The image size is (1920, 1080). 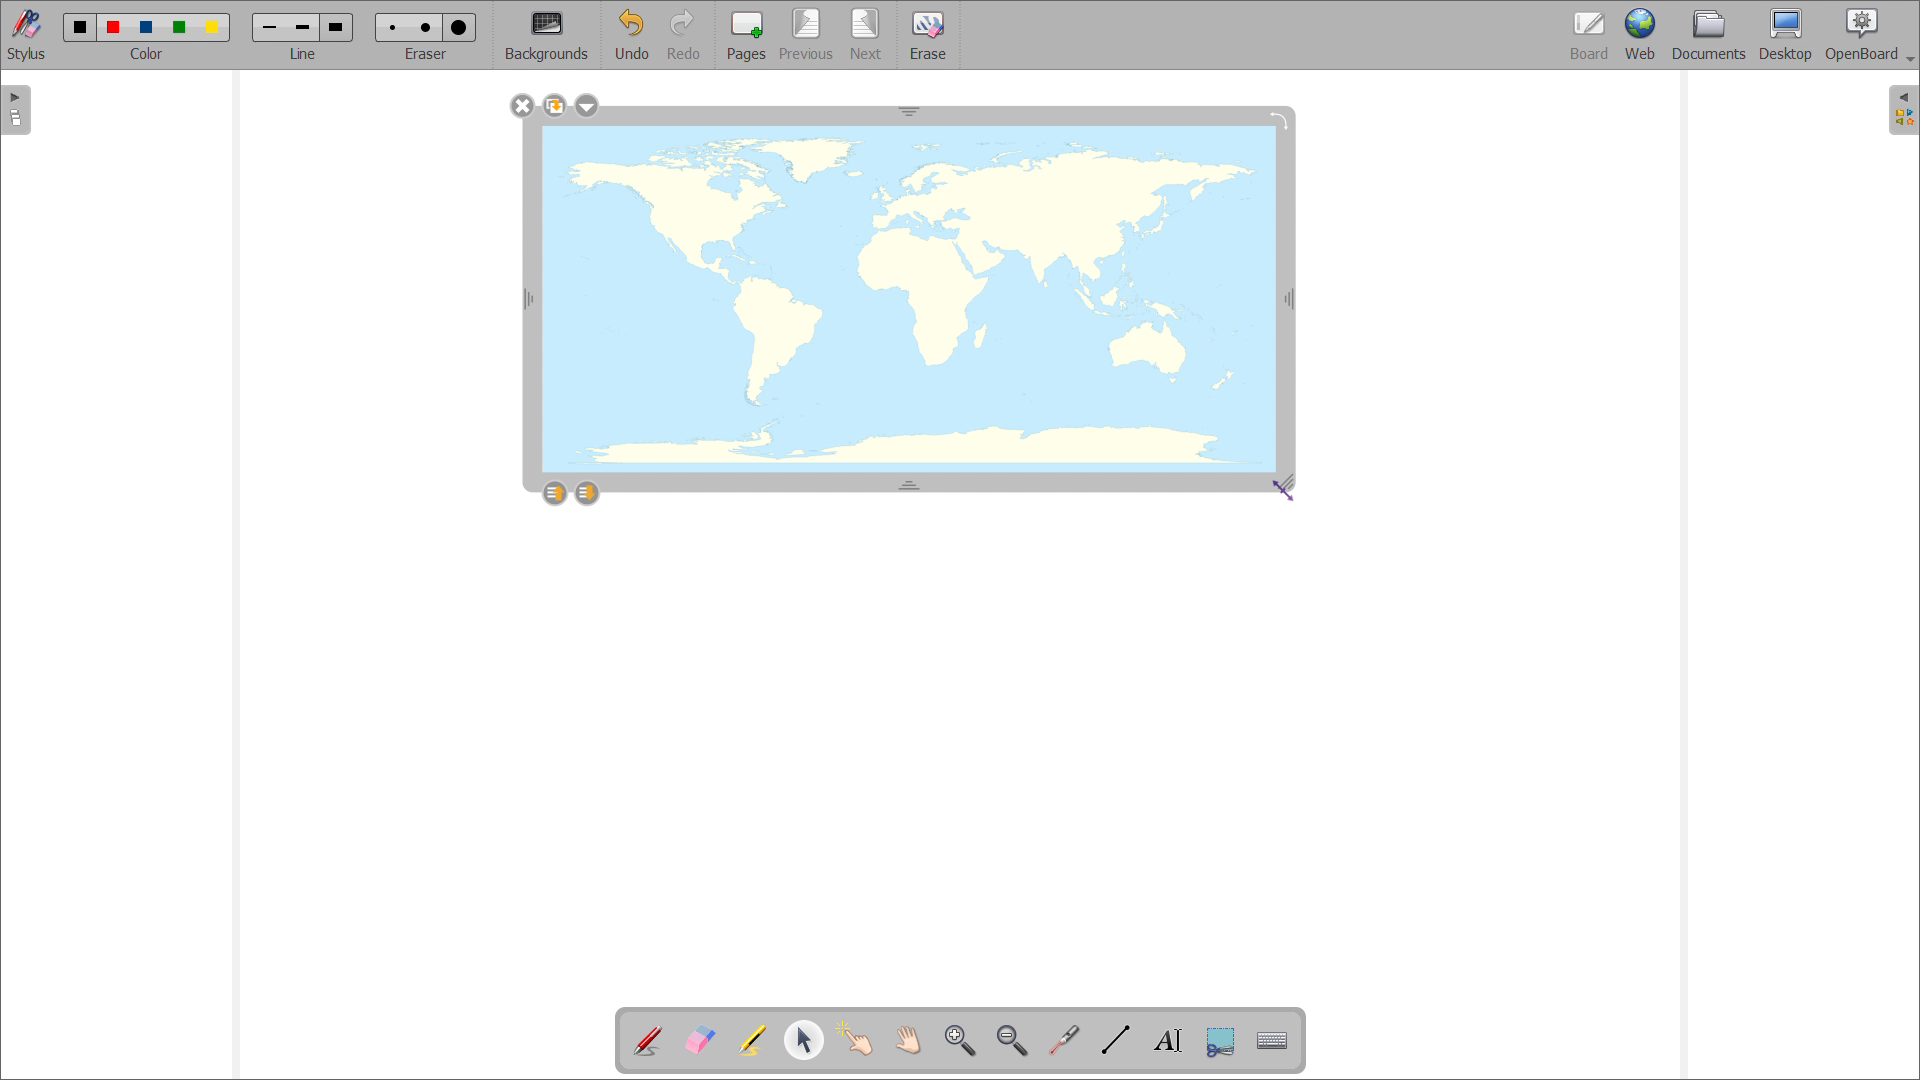 I want to click on resize, so click(x=910, y=483).